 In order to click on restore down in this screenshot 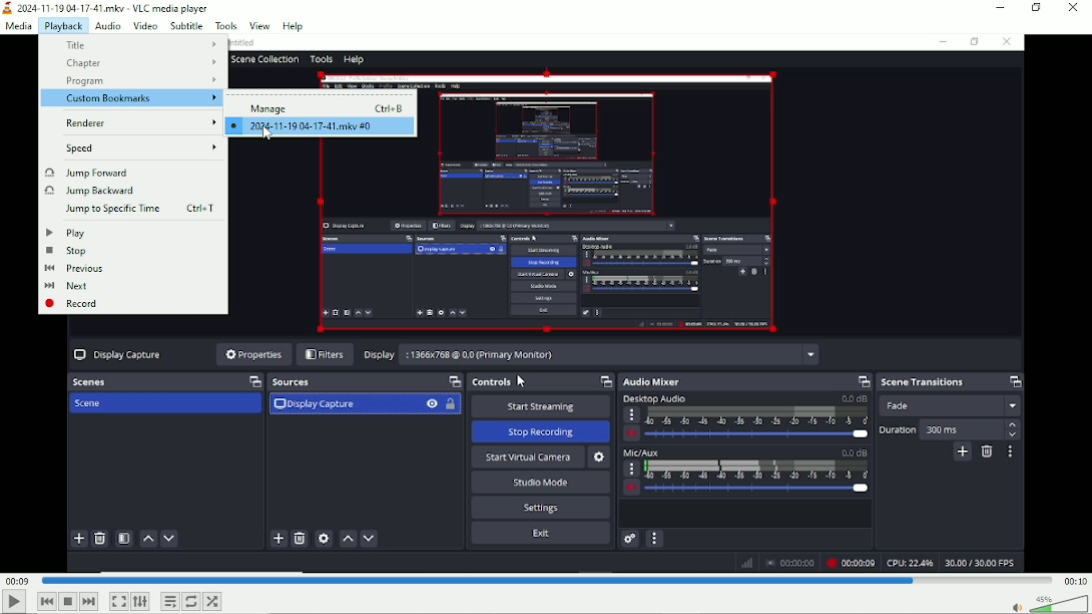, I will do `click(1036, 8)`.